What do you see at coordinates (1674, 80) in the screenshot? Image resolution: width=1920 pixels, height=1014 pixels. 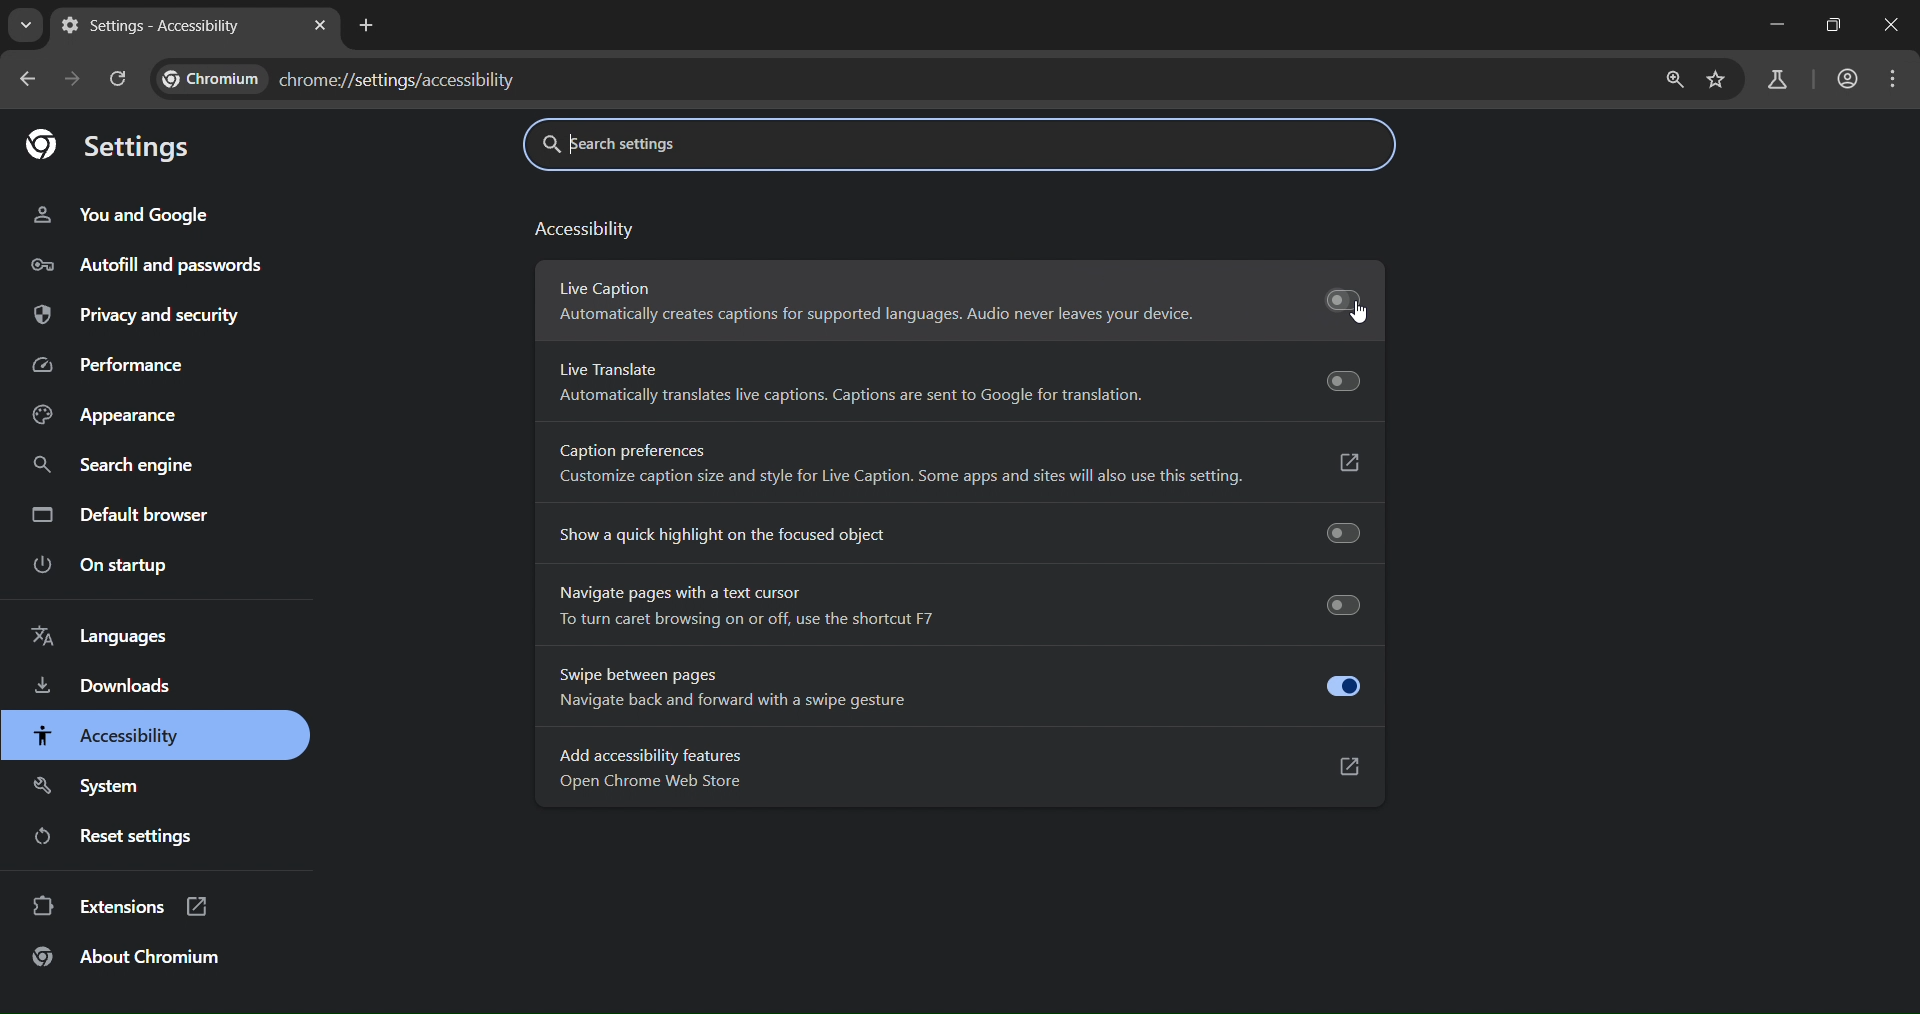 I see `zoom` at bounding box center [1674, 80].